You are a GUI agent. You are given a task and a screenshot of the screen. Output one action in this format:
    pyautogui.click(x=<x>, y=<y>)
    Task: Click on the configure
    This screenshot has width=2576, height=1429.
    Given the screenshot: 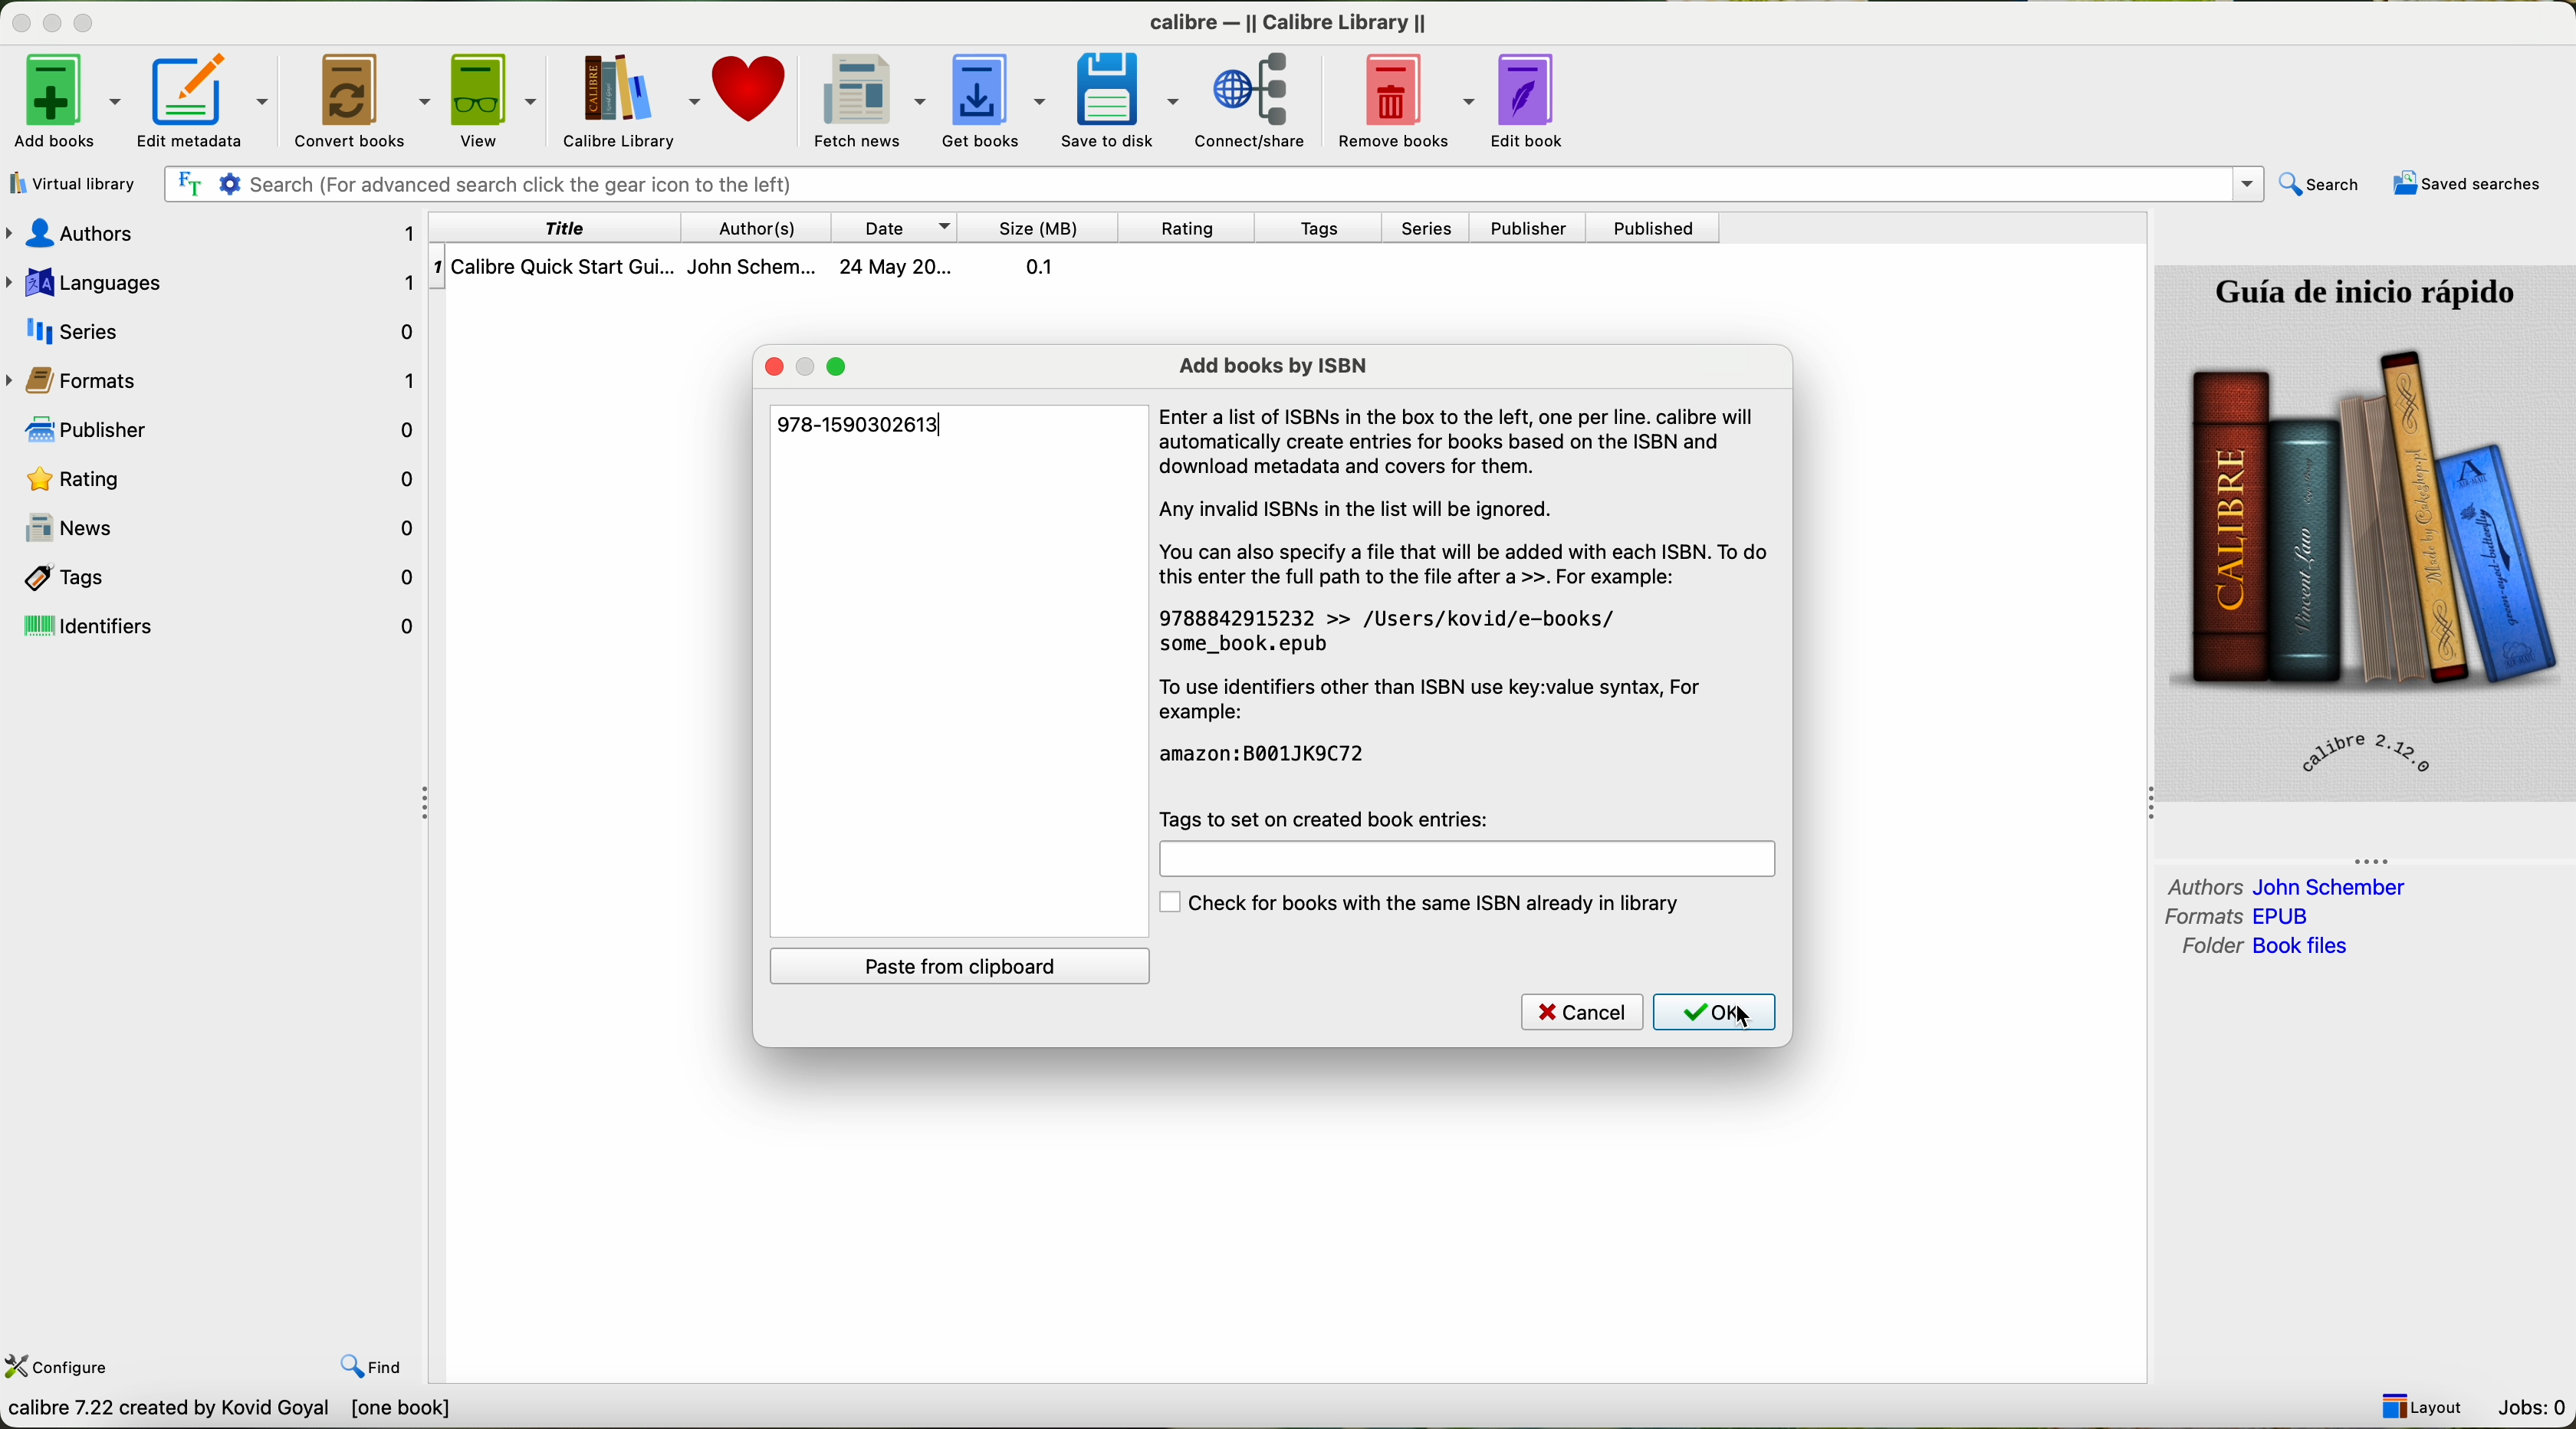 What is the action you would take?
    pyautogui.click(x=60, y=1370)
    